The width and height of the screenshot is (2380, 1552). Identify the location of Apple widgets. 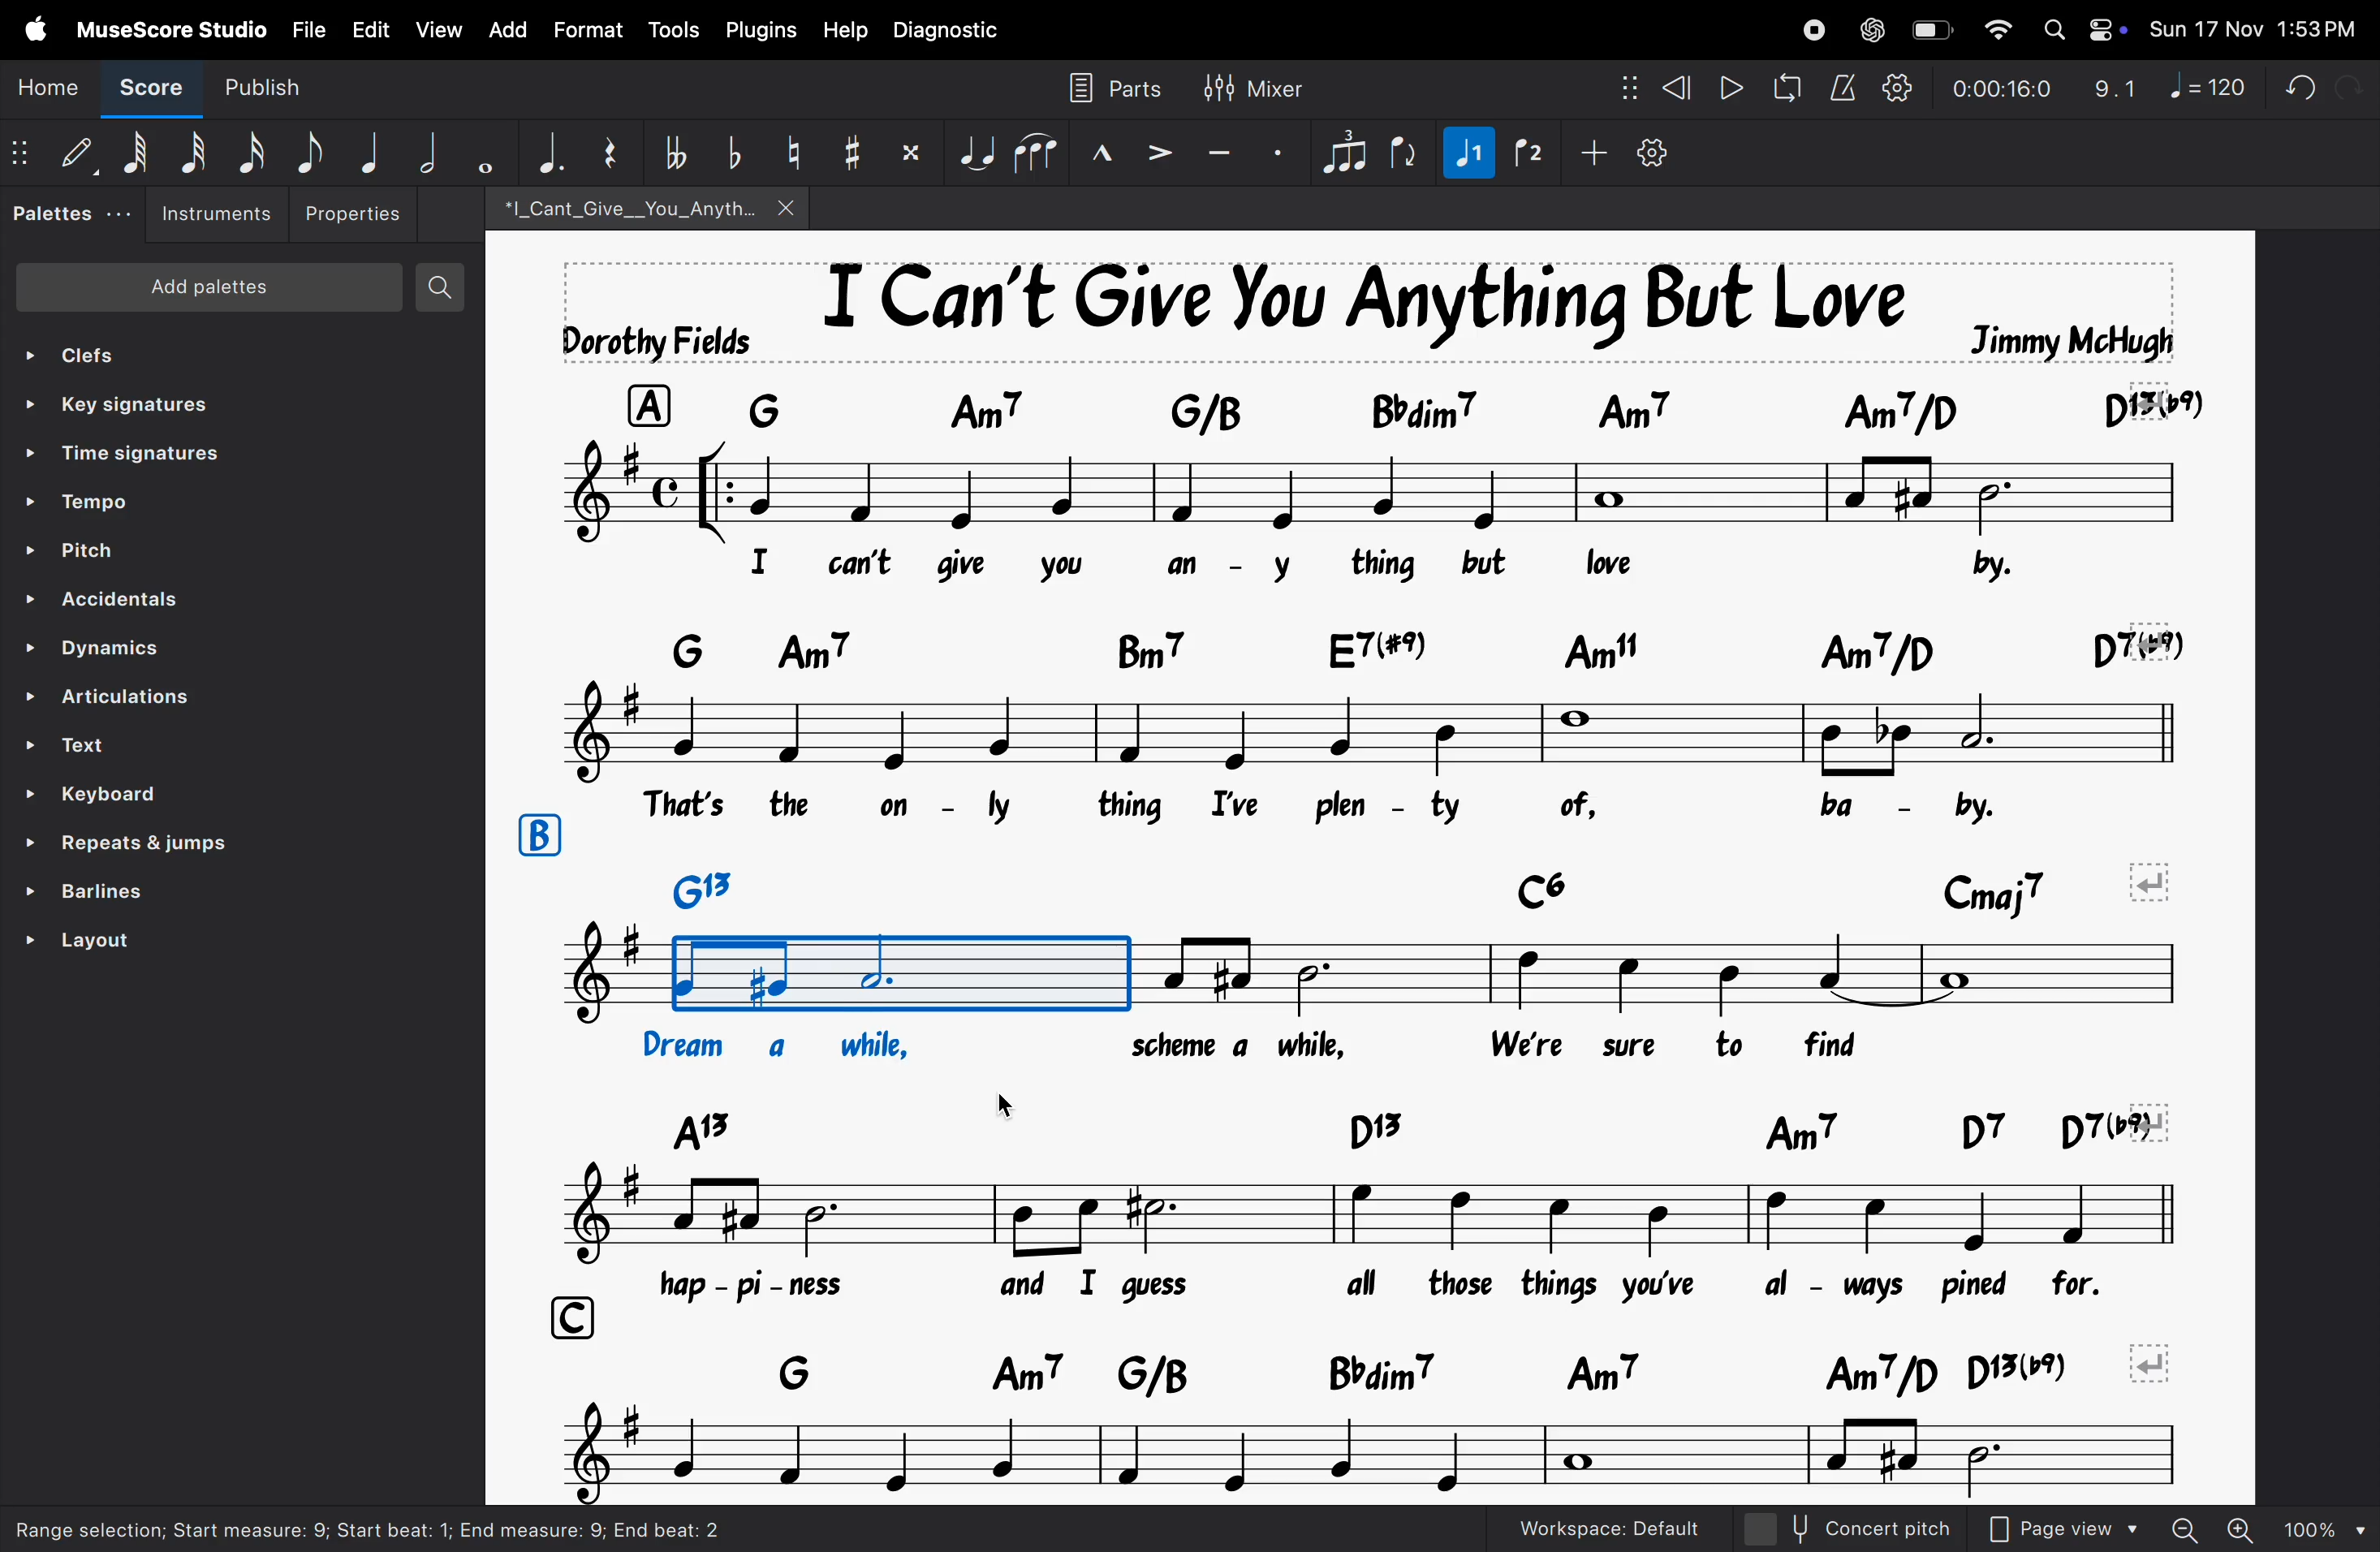
(2084, 29).